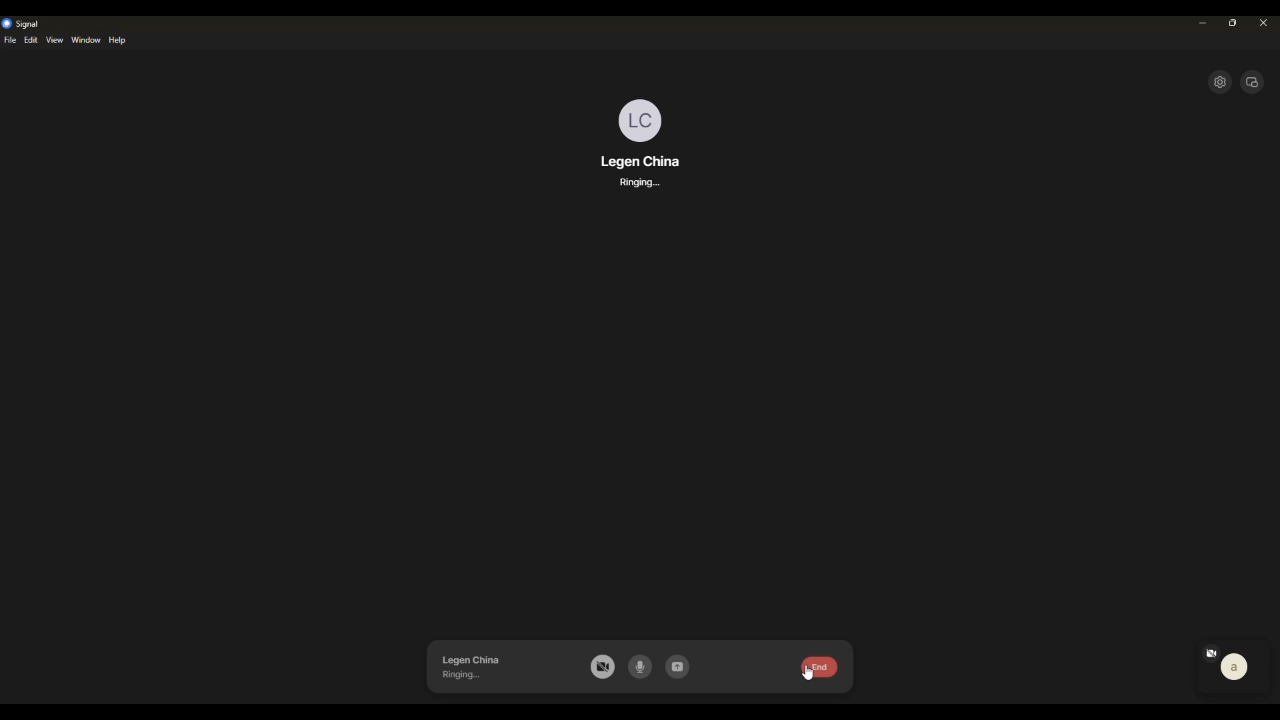  Describe the element at coordinates (1203, 23) in the screenshot. I see `minimize` at that location.